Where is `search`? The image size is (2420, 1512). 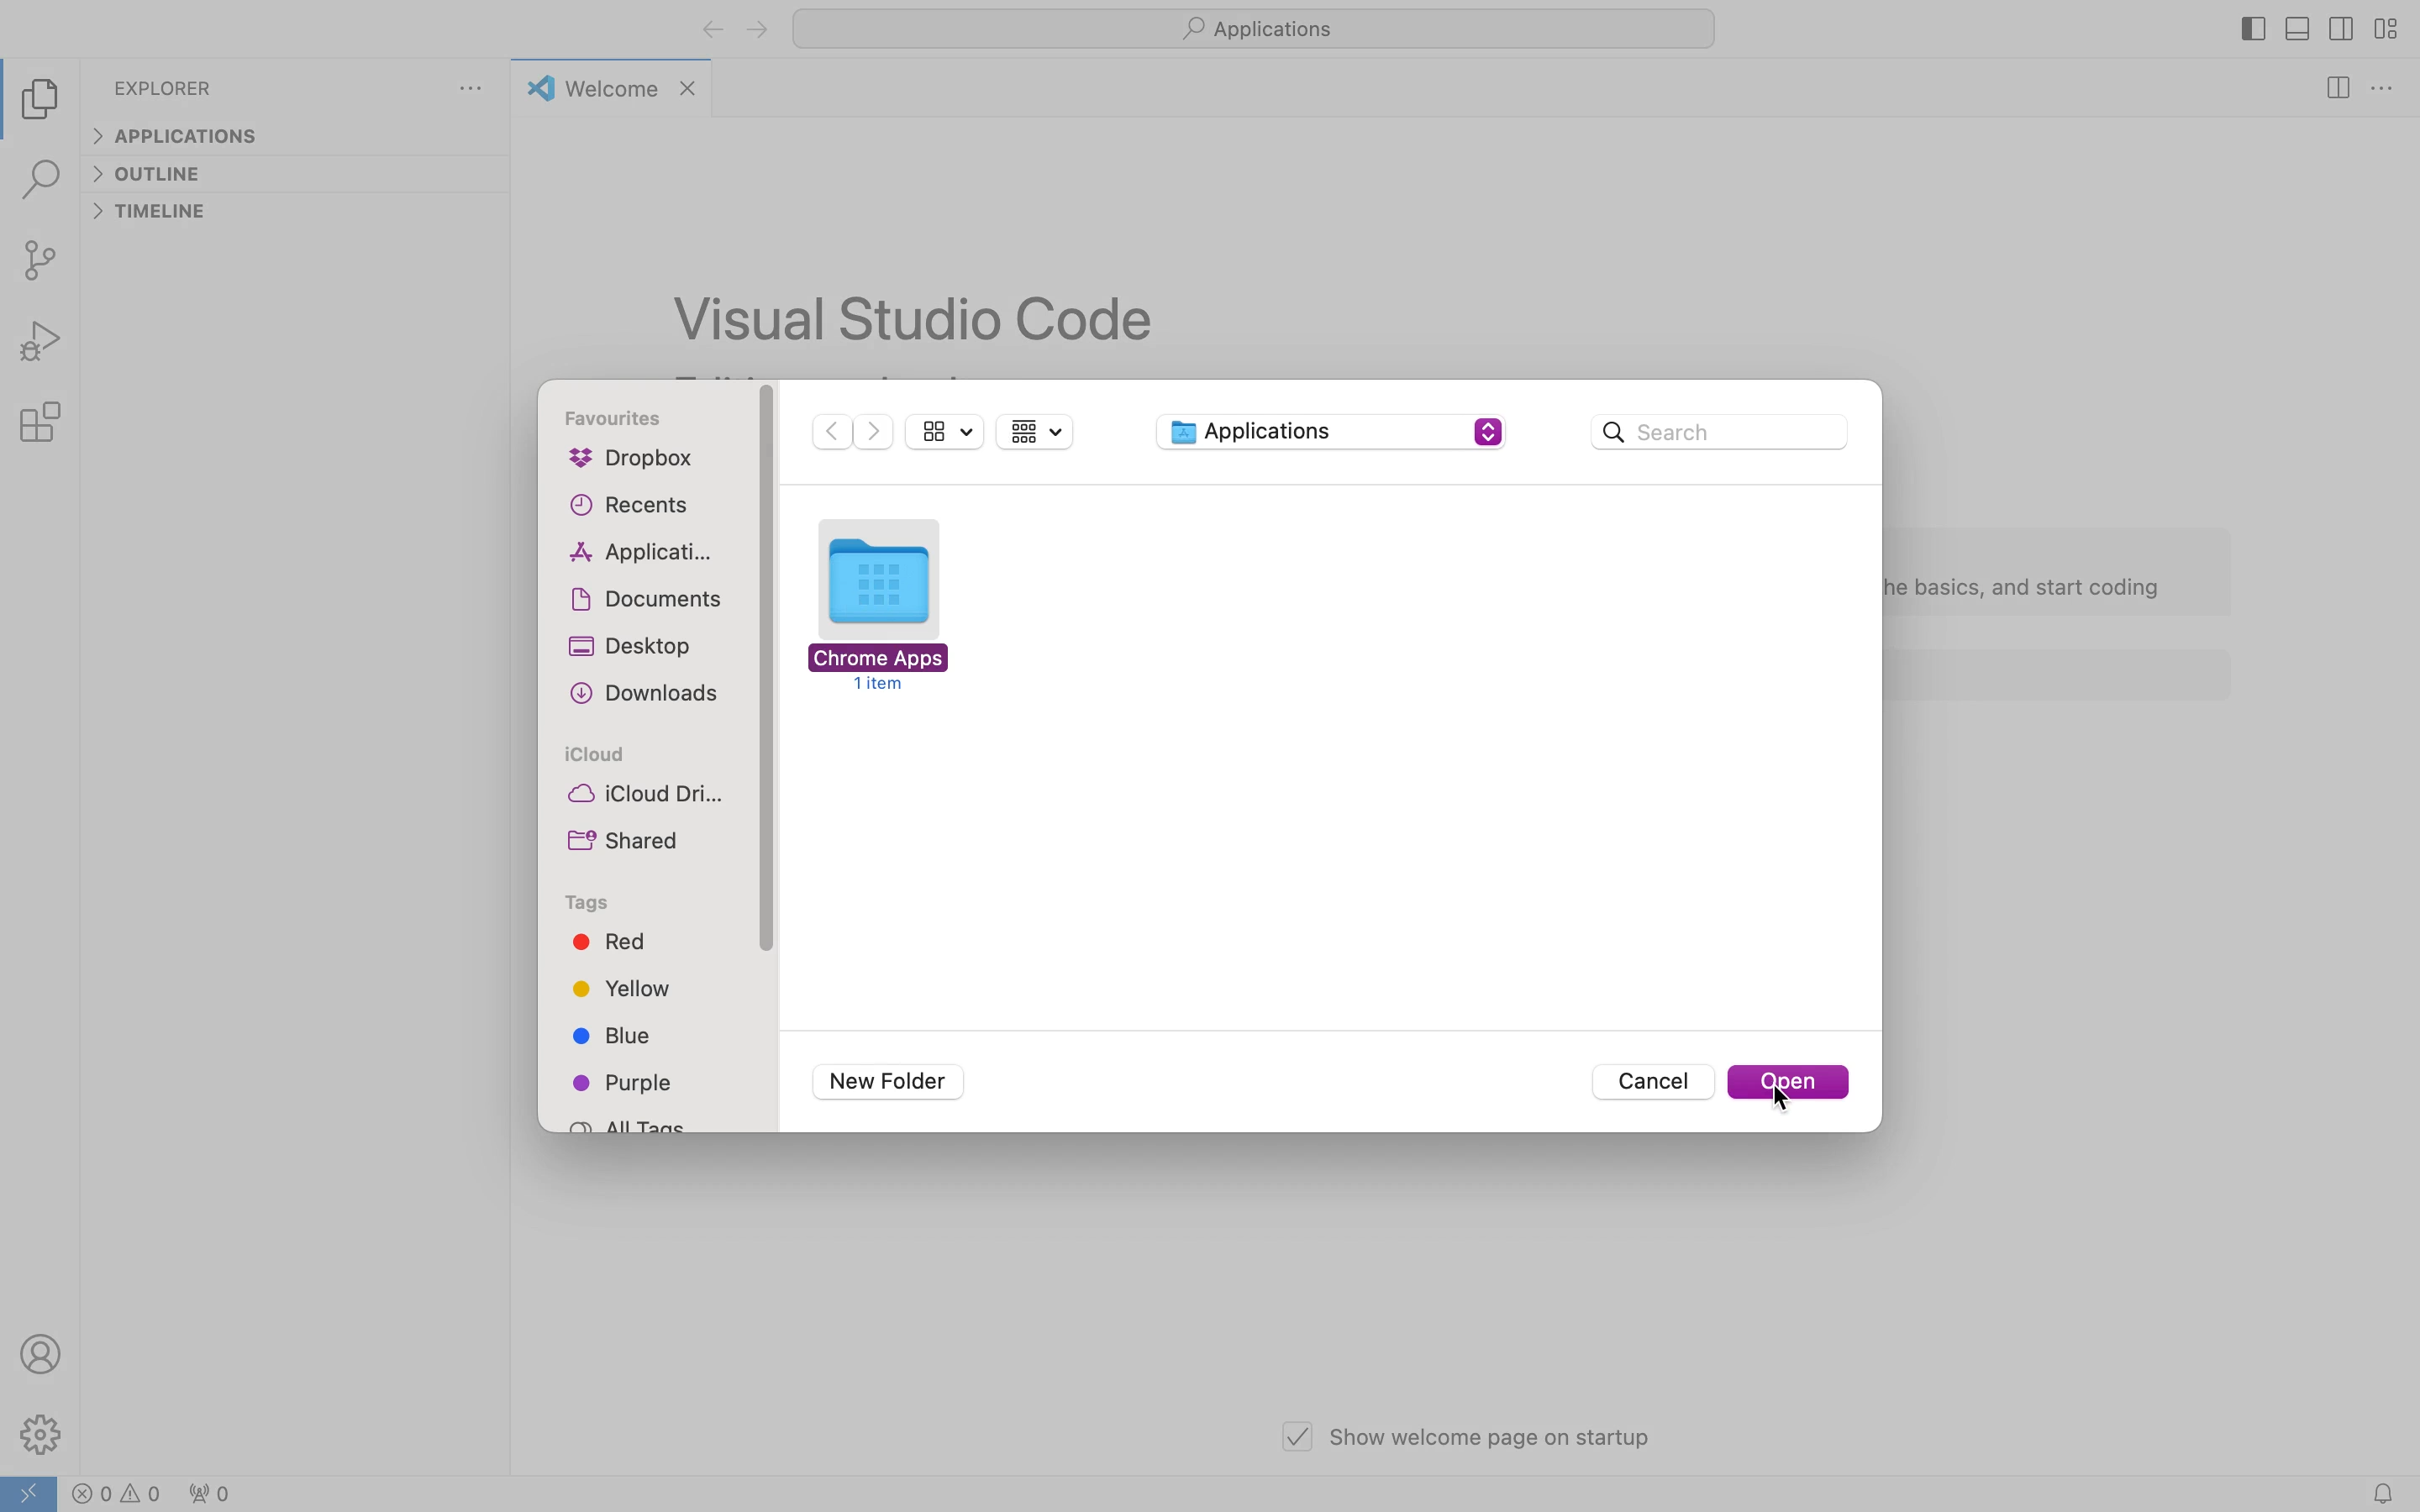 search is located at coordinates (1720, 430).